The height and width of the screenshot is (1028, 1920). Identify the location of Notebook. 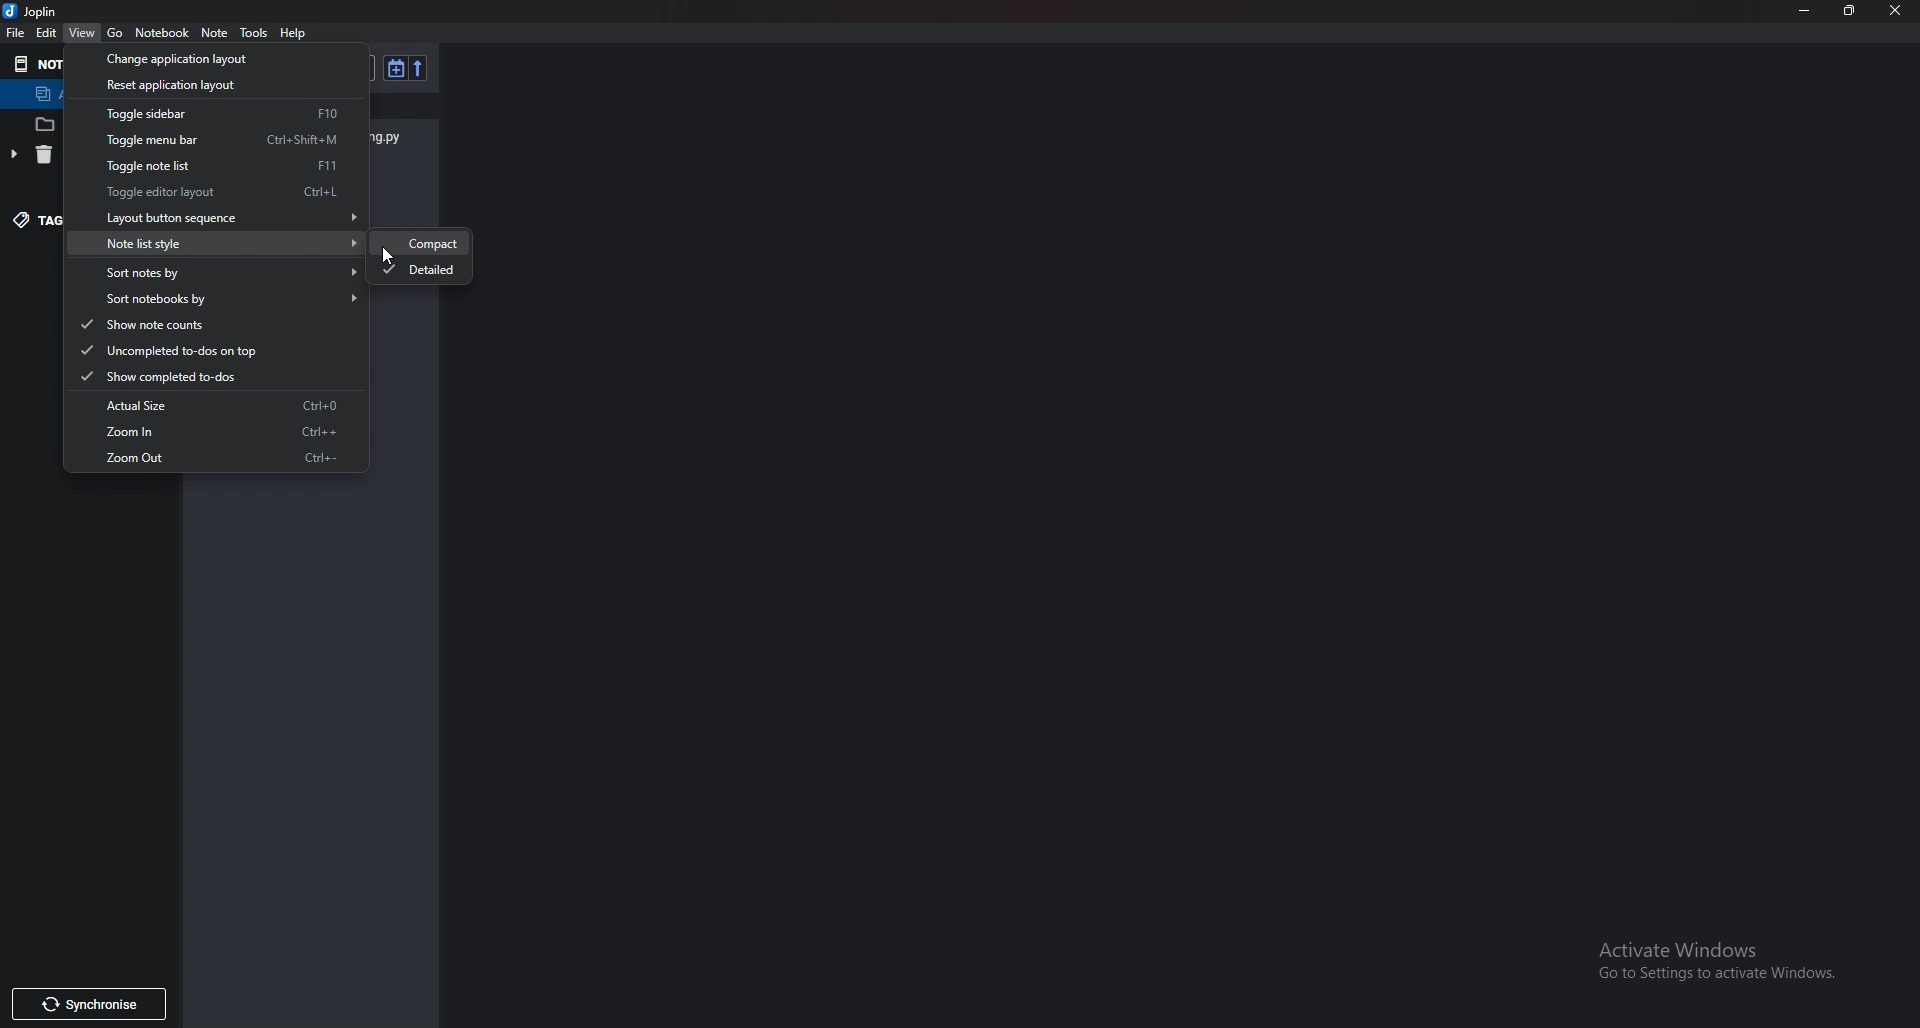
(162, 33).